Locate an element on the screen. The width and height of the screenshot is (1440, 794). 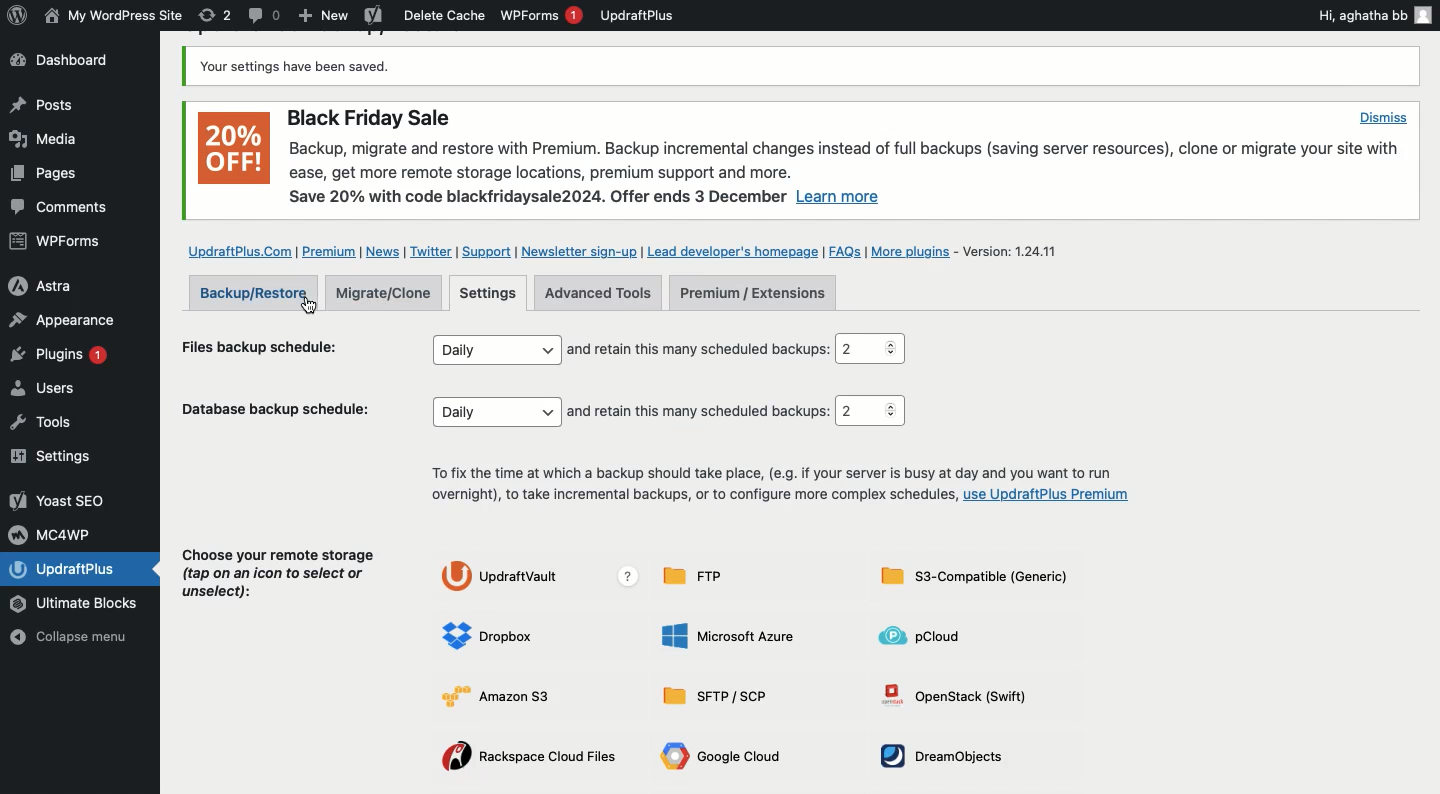
Files backup schedule is located at coordinates (269, 343).